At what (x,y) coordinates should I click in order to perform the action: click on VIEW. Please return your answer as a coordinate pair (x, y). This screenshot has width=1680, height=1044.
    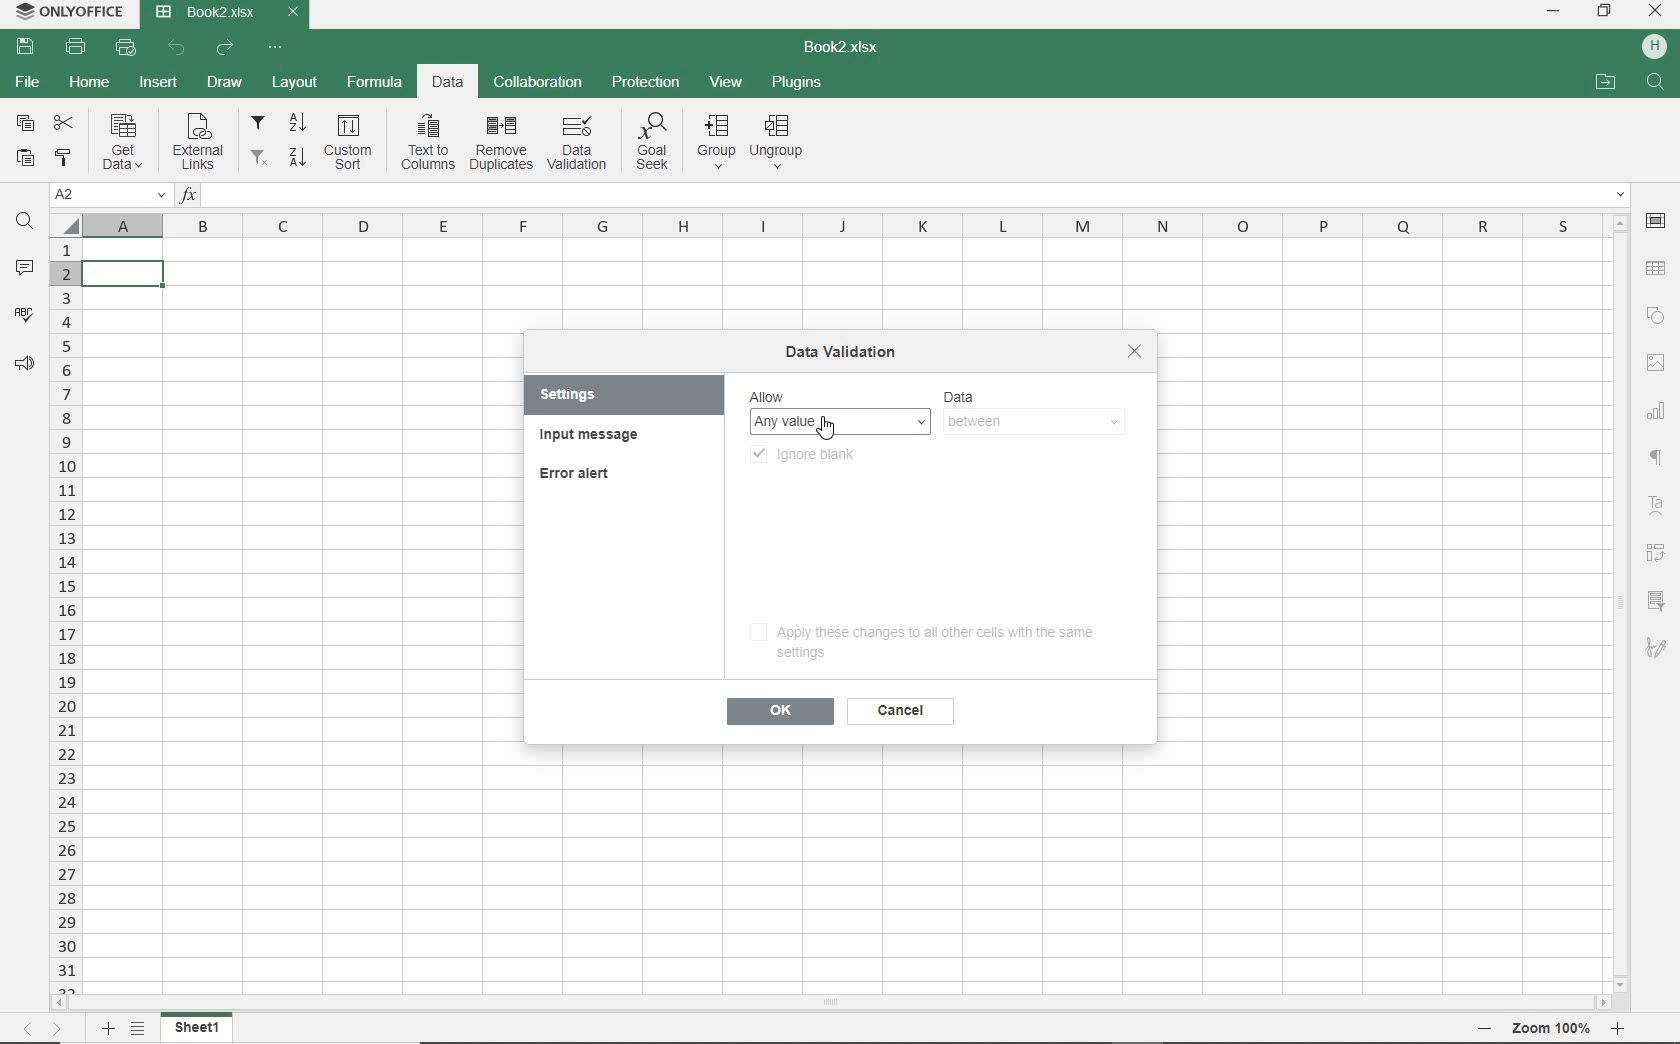
    Looking at the image, I should click on (728, 81).